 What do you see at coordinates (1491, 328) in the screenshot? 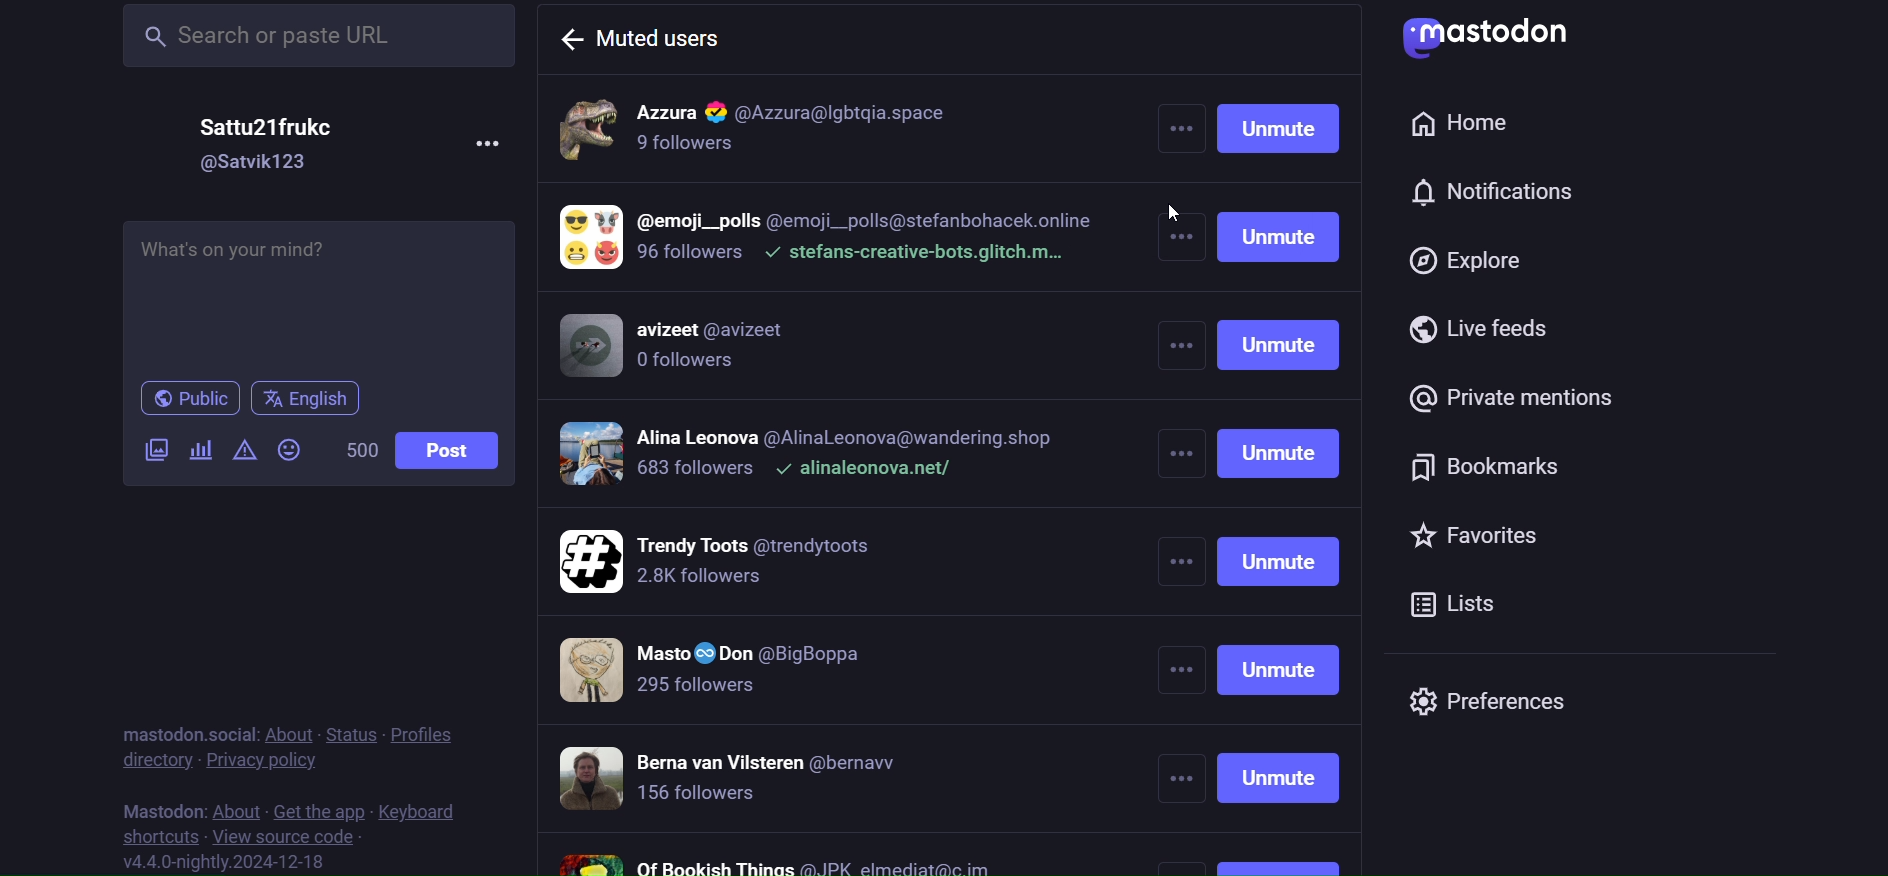
I see `live feed` at bounding box center [1491, 328].